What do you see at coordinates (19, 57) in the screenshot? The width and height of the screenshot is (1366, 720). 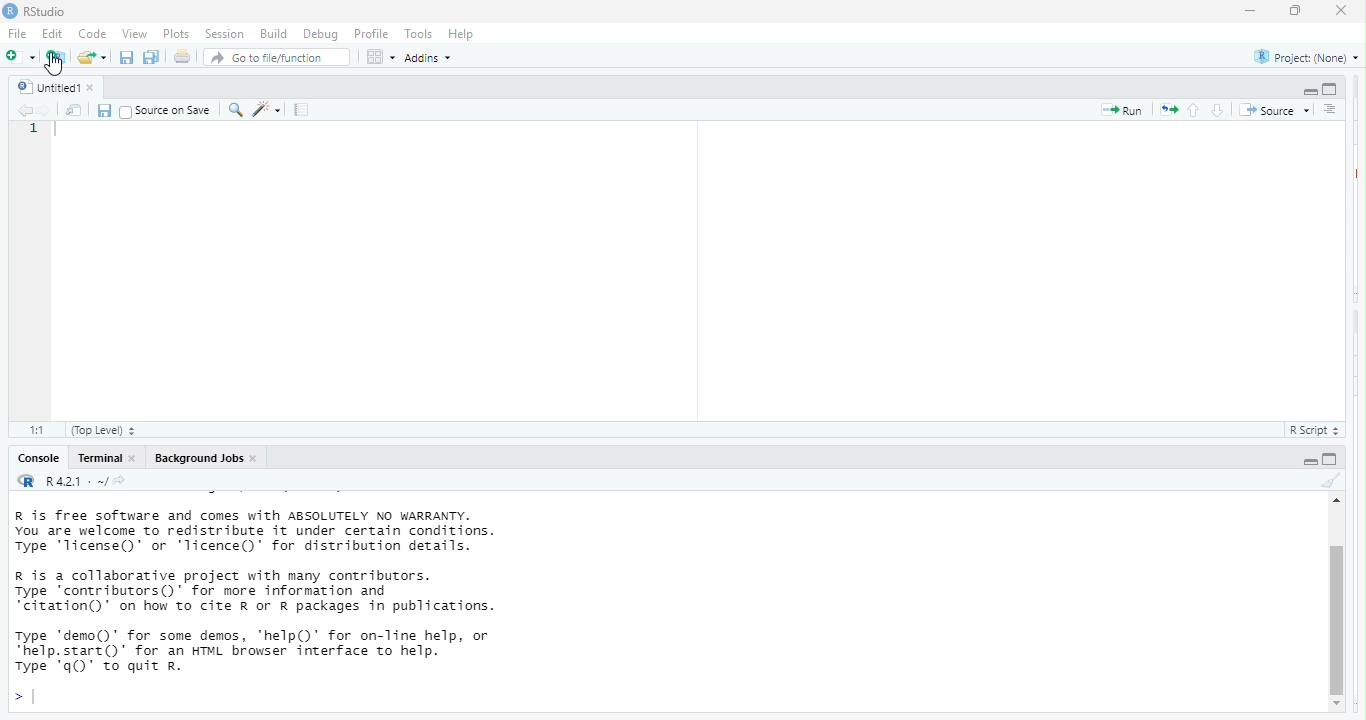 I see `new file` at bounding box center [19, 57].